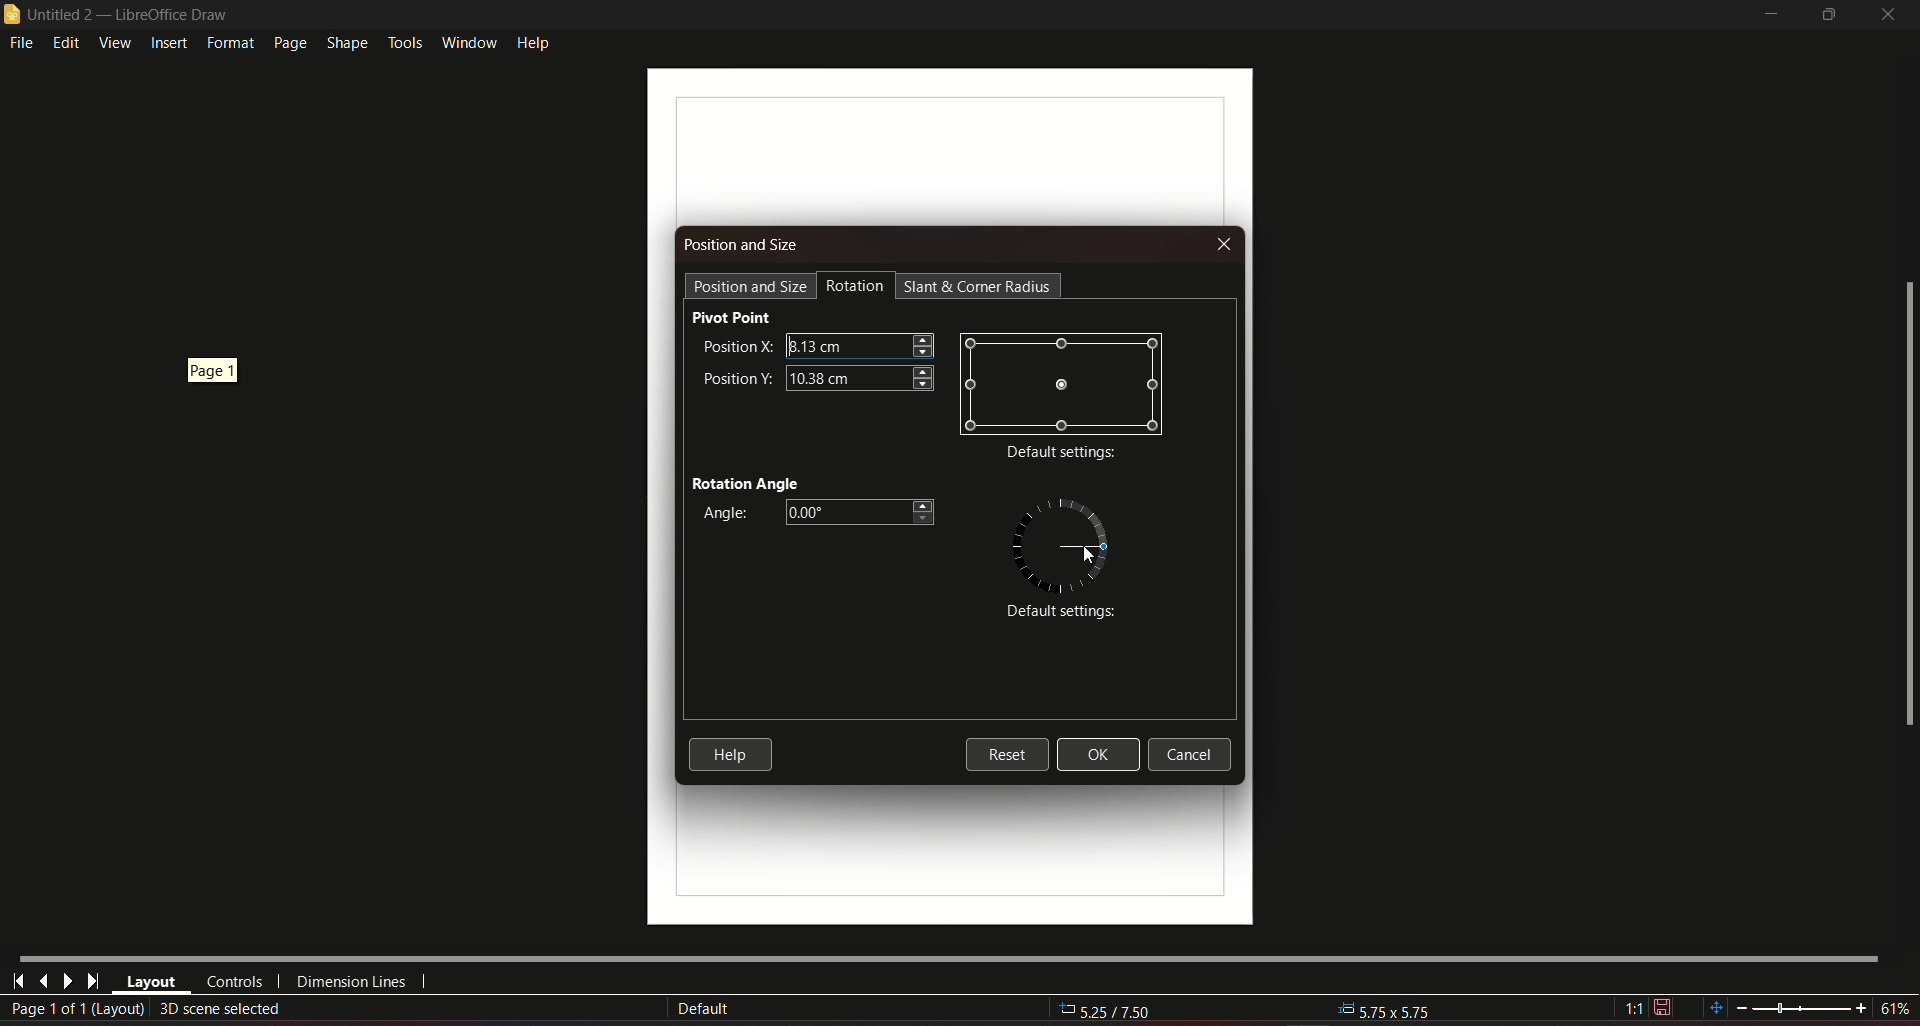 This screenshot has height=1026, width=1920. Describe the element at coordinates (19, 979) in the screenshot. I see `first page` at that location.